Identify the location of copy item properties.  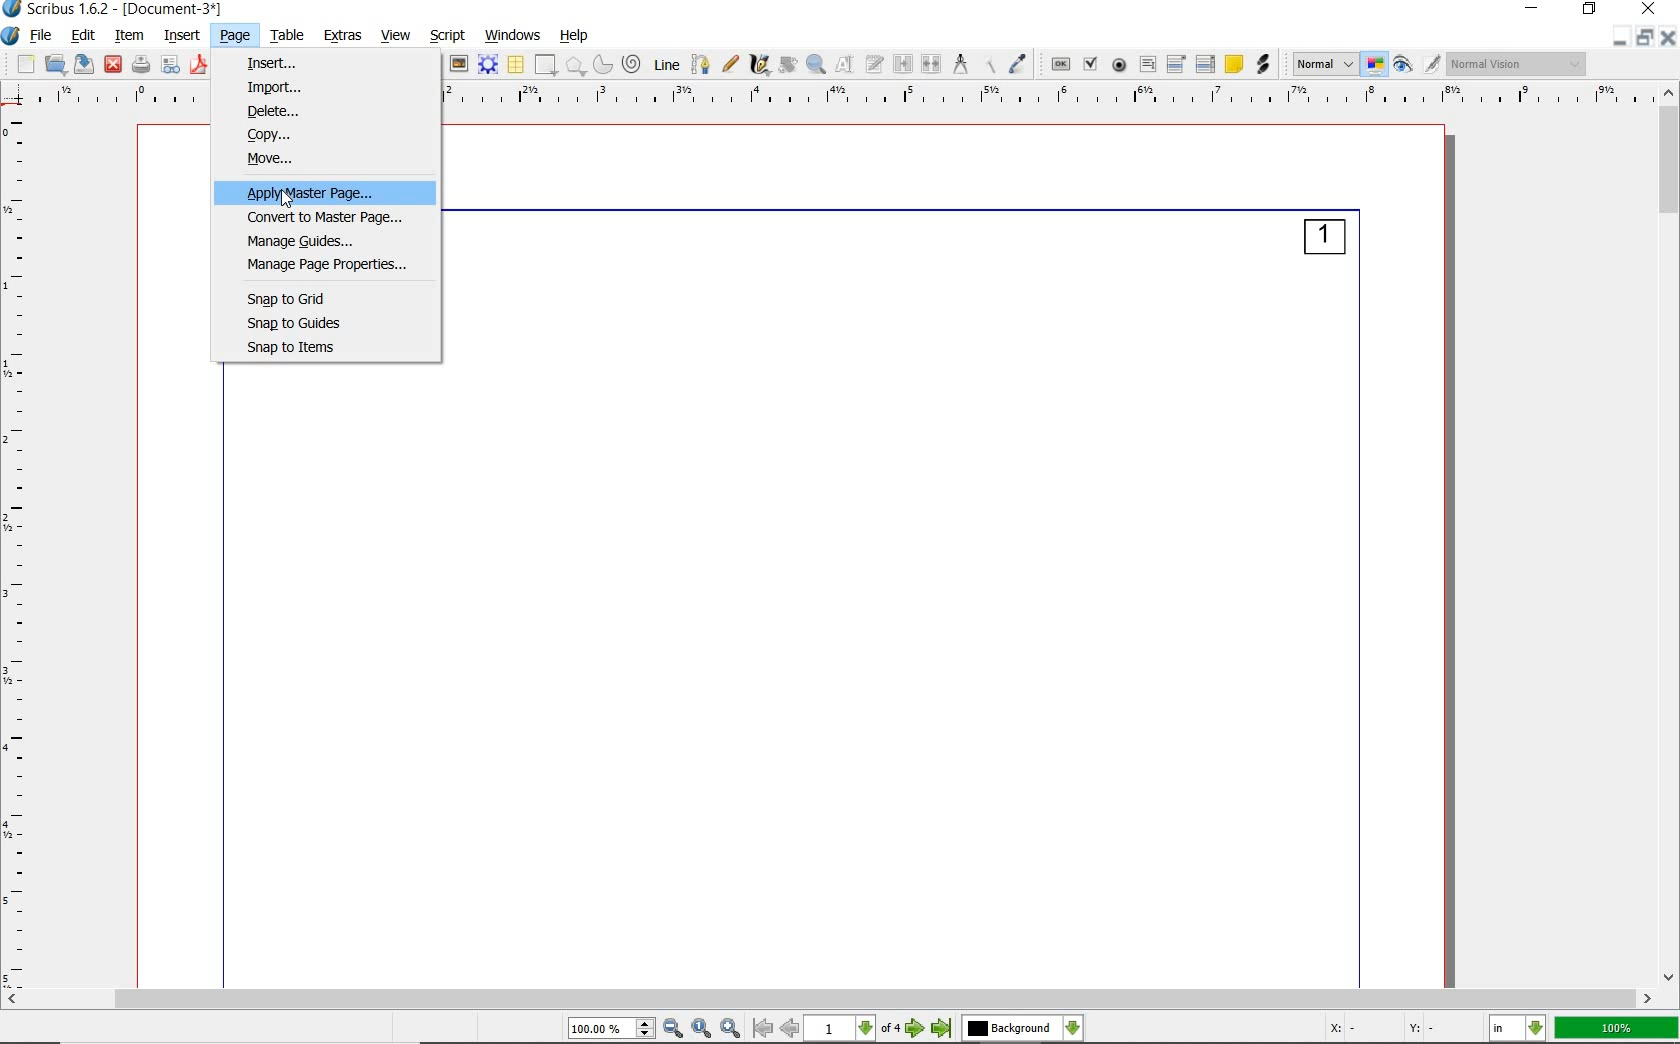
(988, 65).